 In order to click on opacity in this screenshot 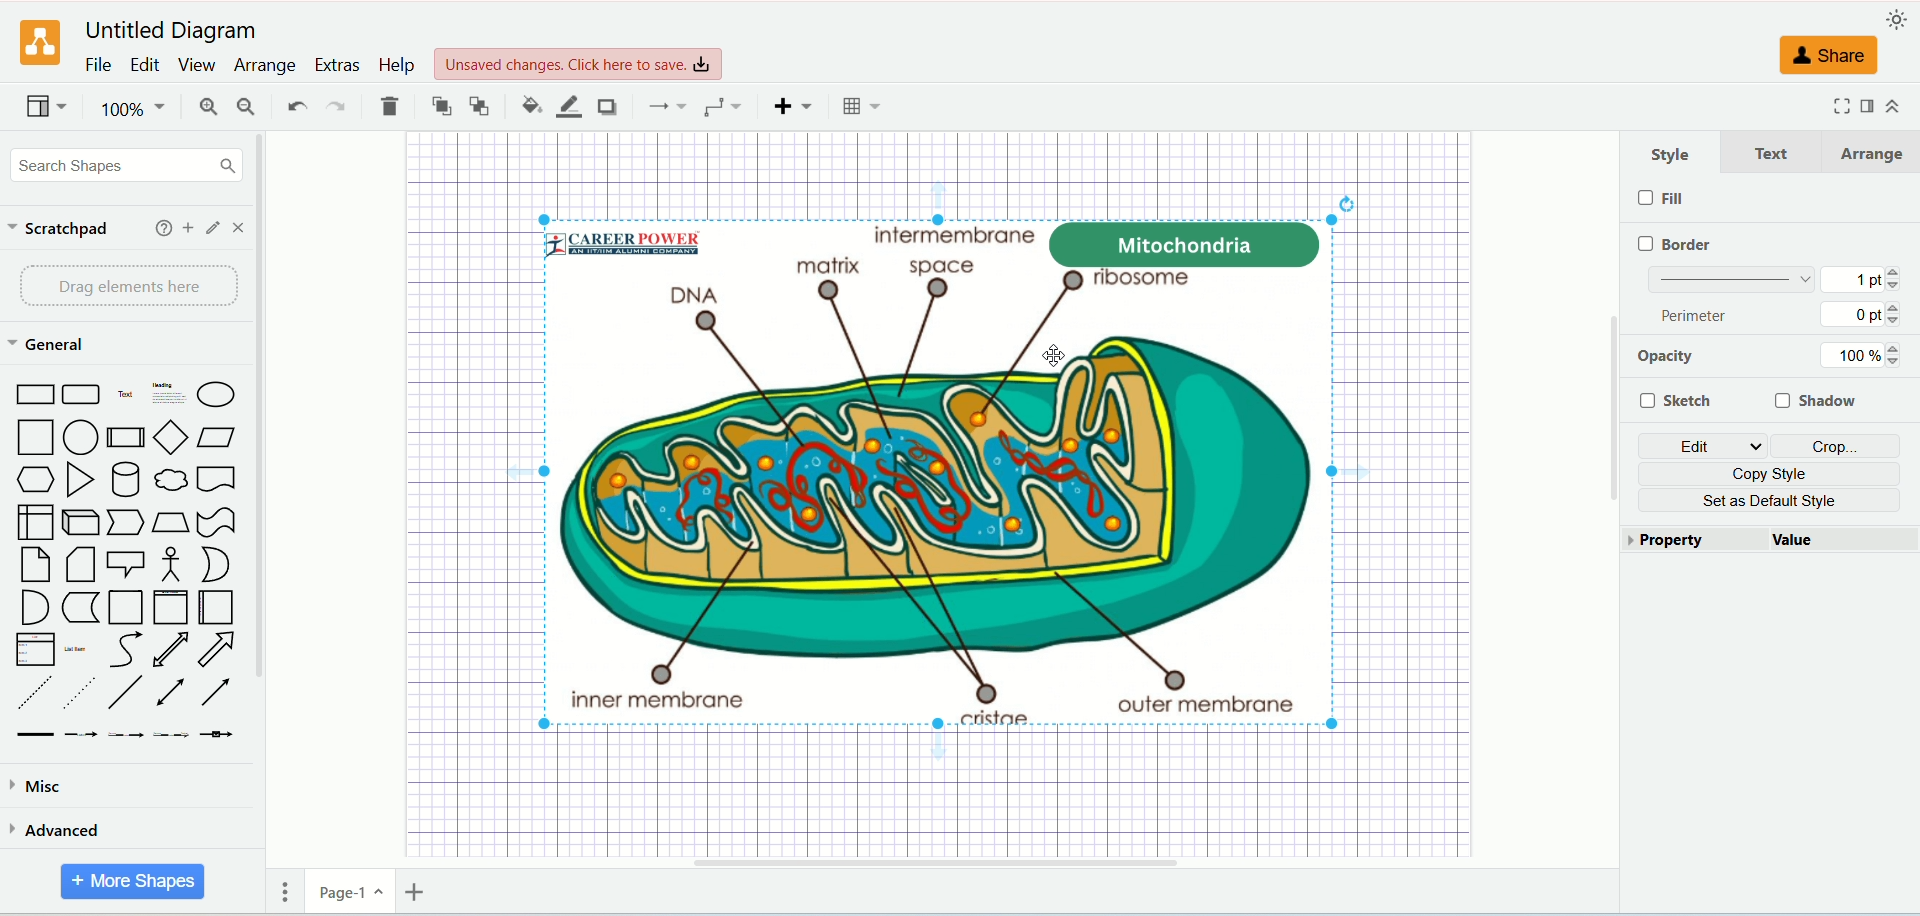, I will do `click(1667, 358)`.